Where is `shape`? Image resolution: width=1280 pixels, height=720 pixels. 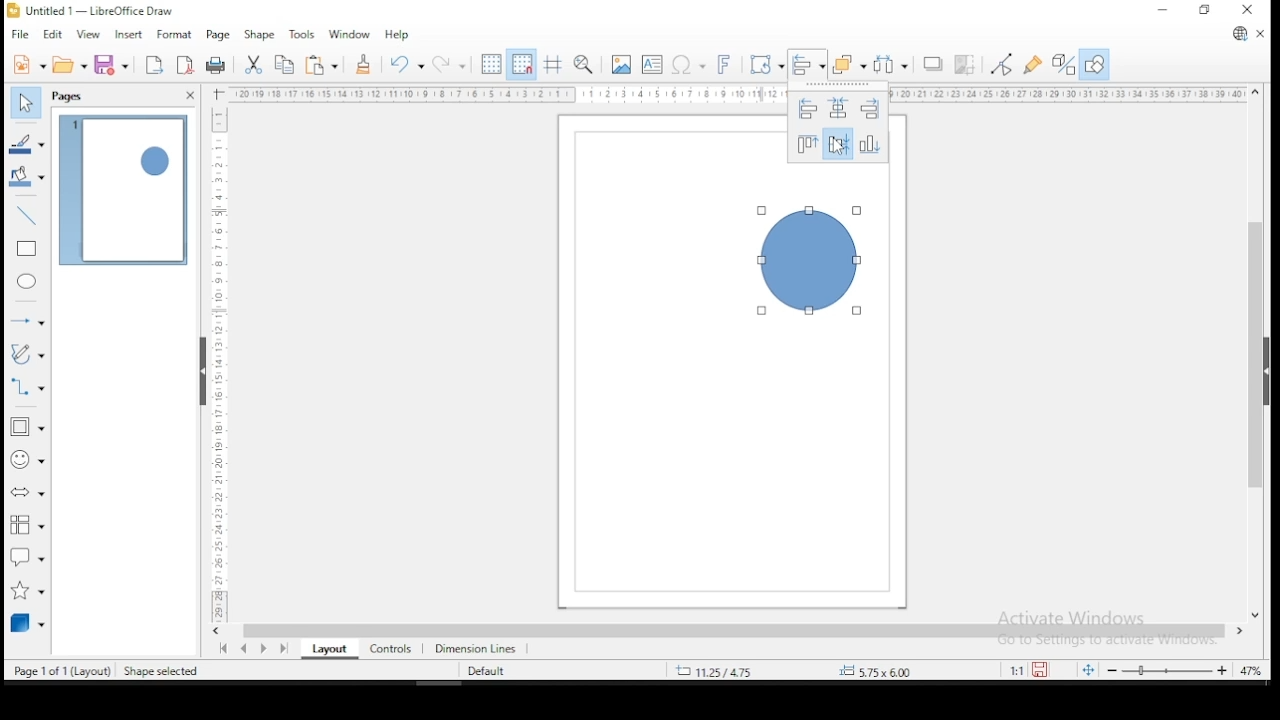
shape is located at coordinates (258, 36).